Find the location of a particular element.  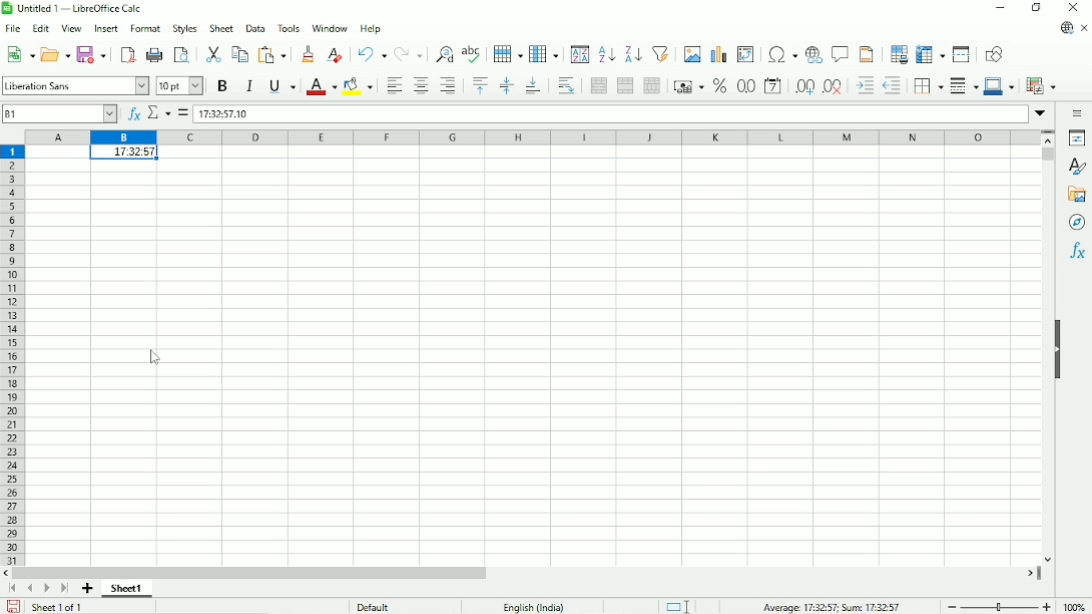

Restore down is located at coordinates (1038, 9).